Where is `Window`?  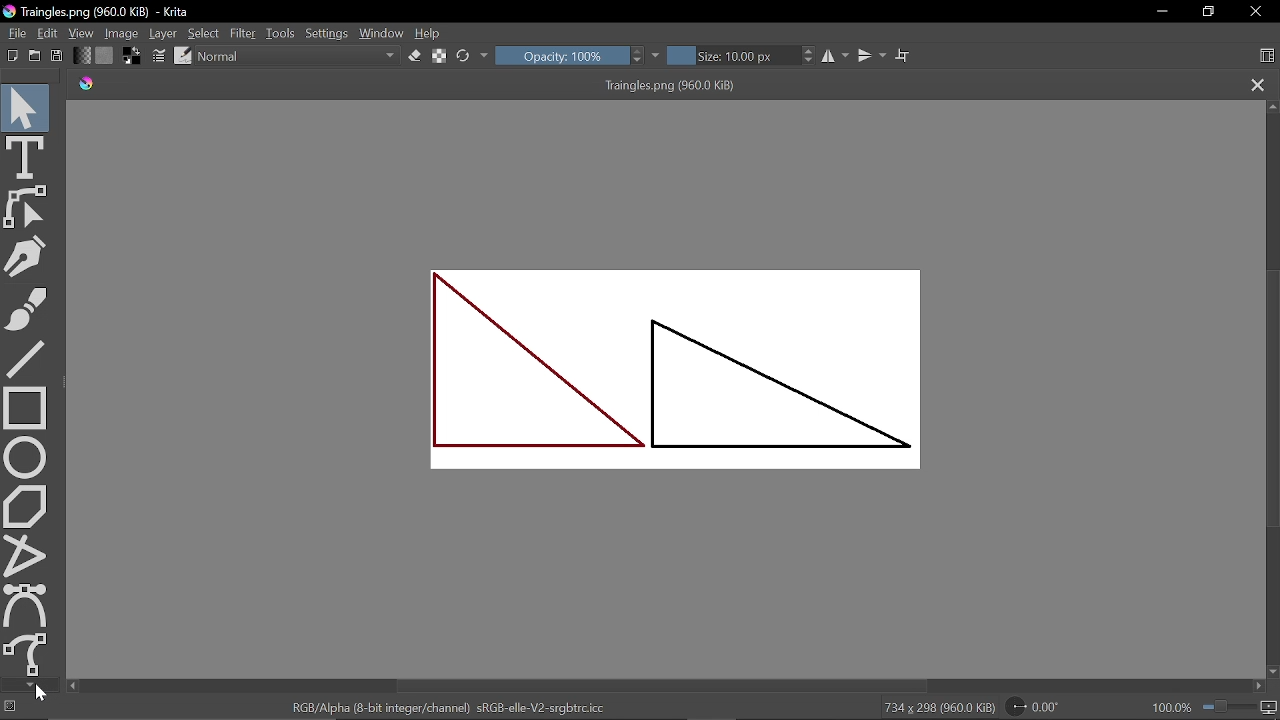
Window is located at coordinates (382, 33).